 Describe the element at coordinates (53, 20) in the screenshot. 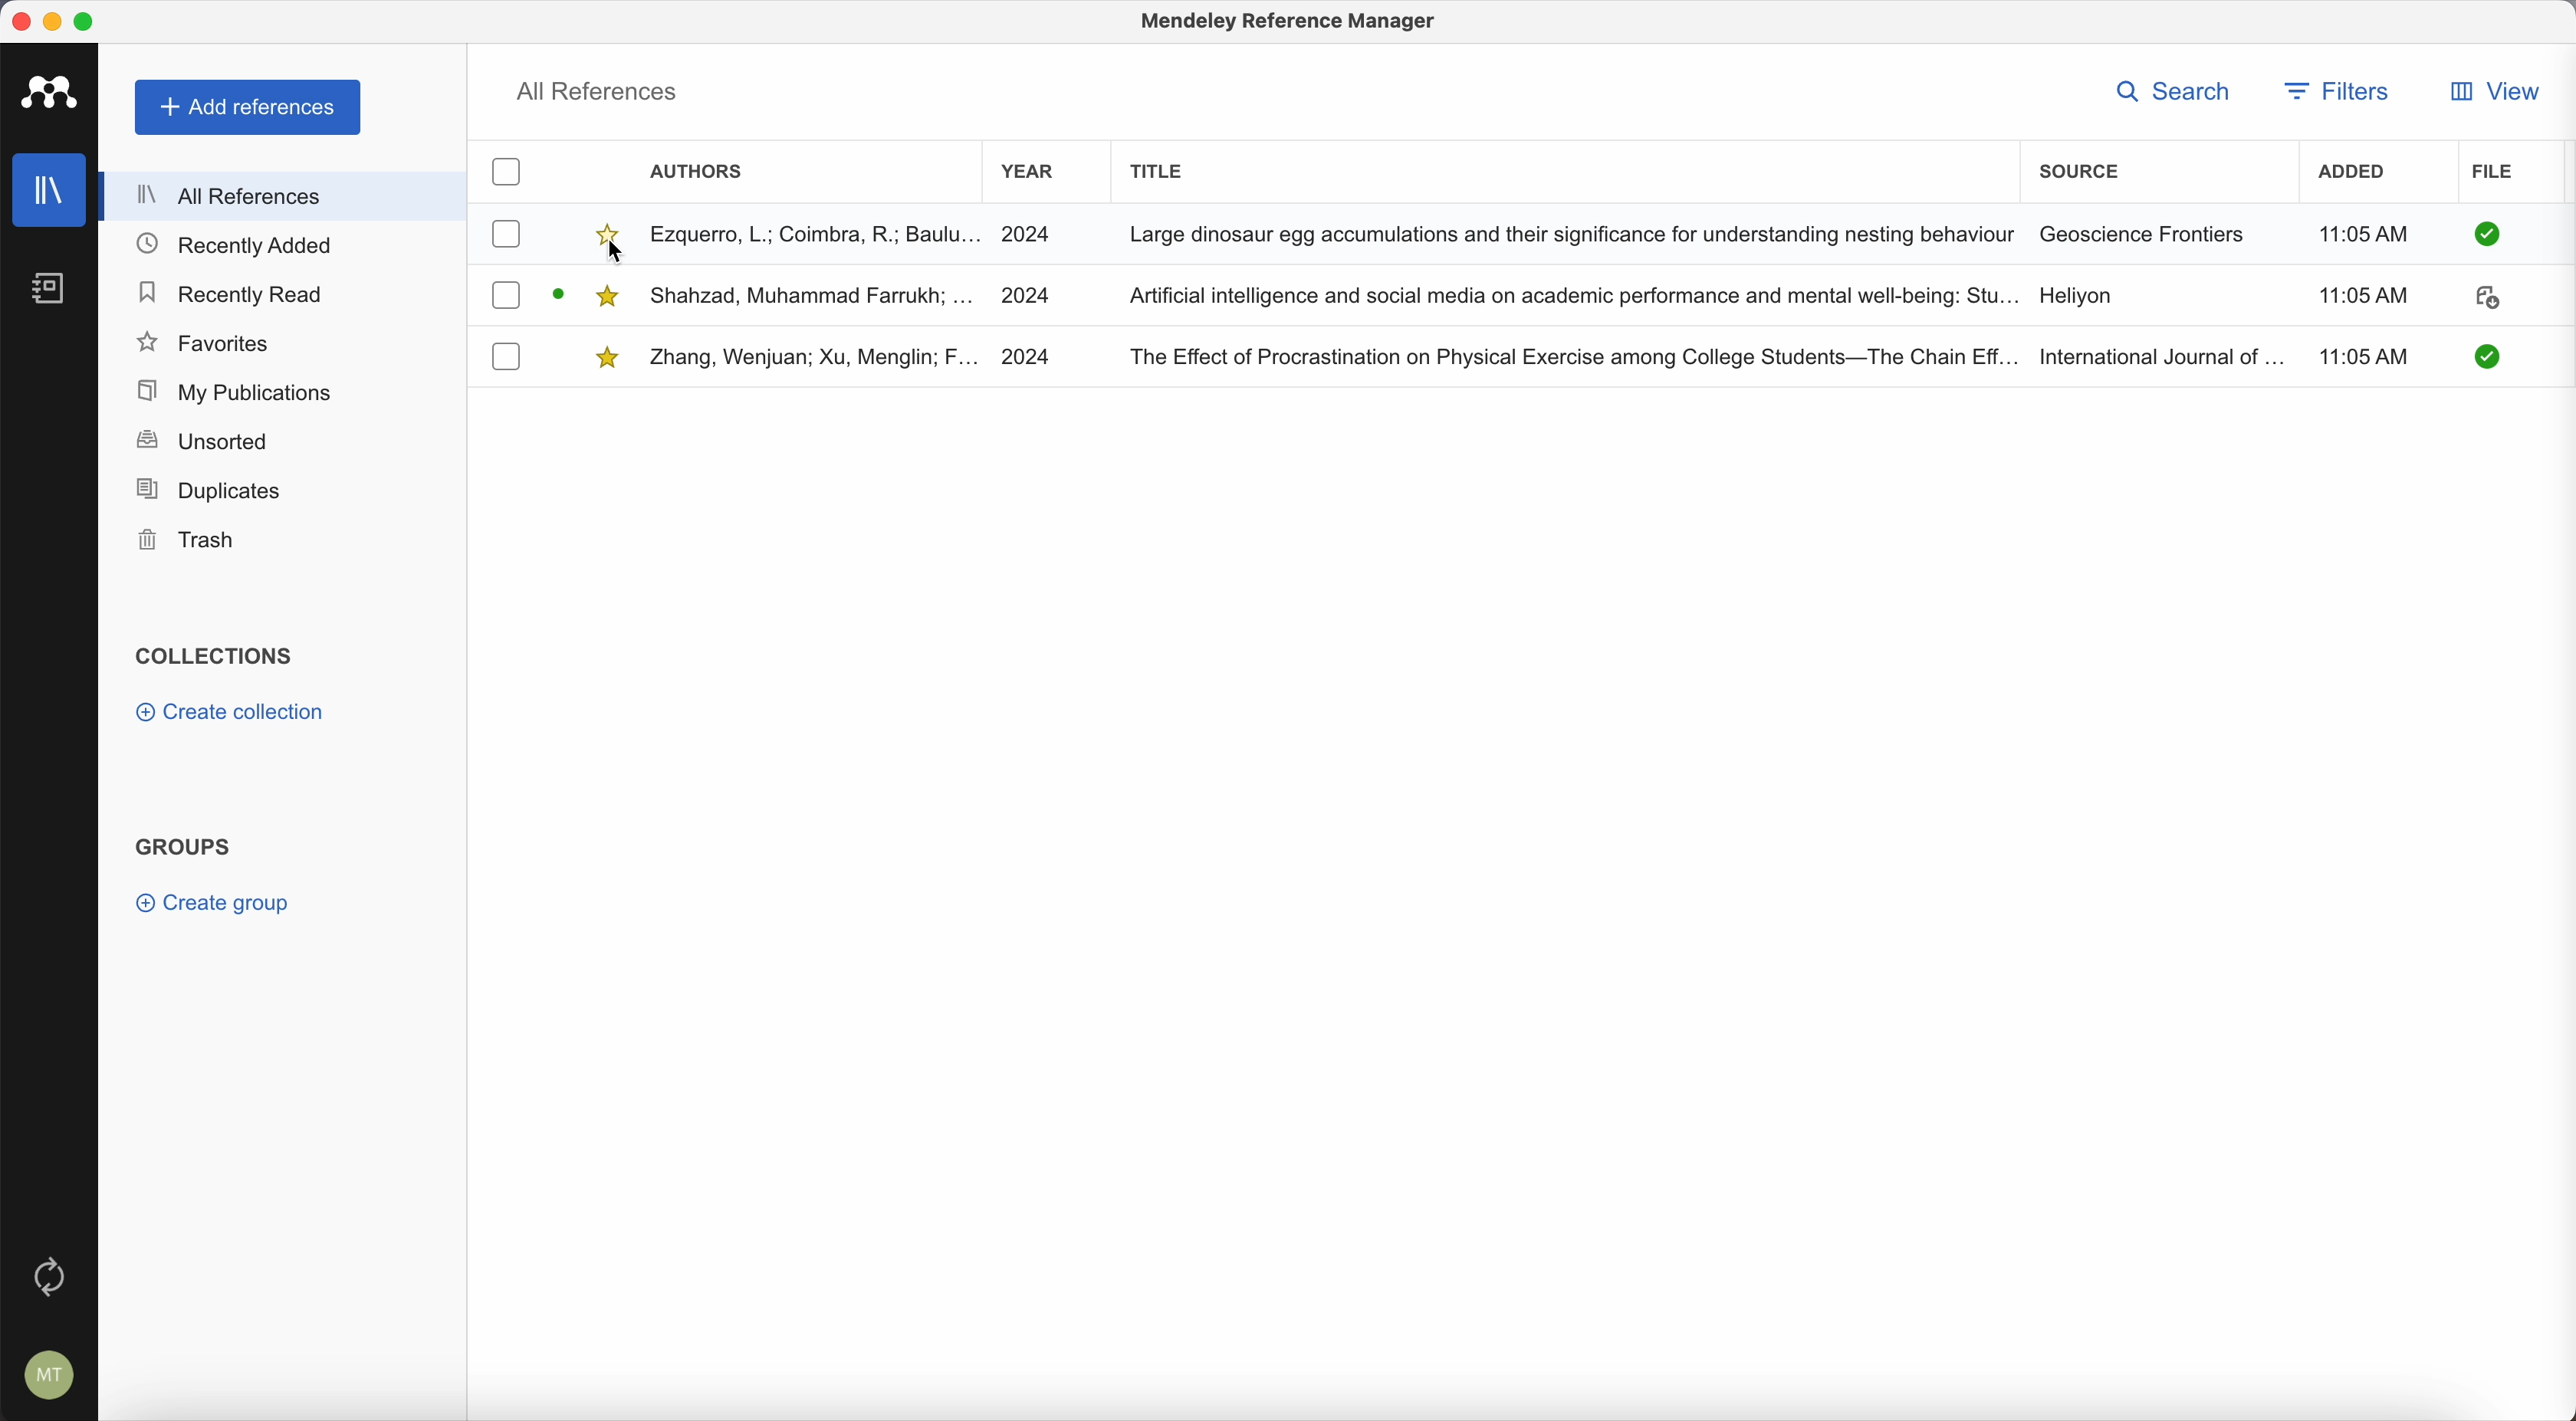

I see `minimize program` at that location.